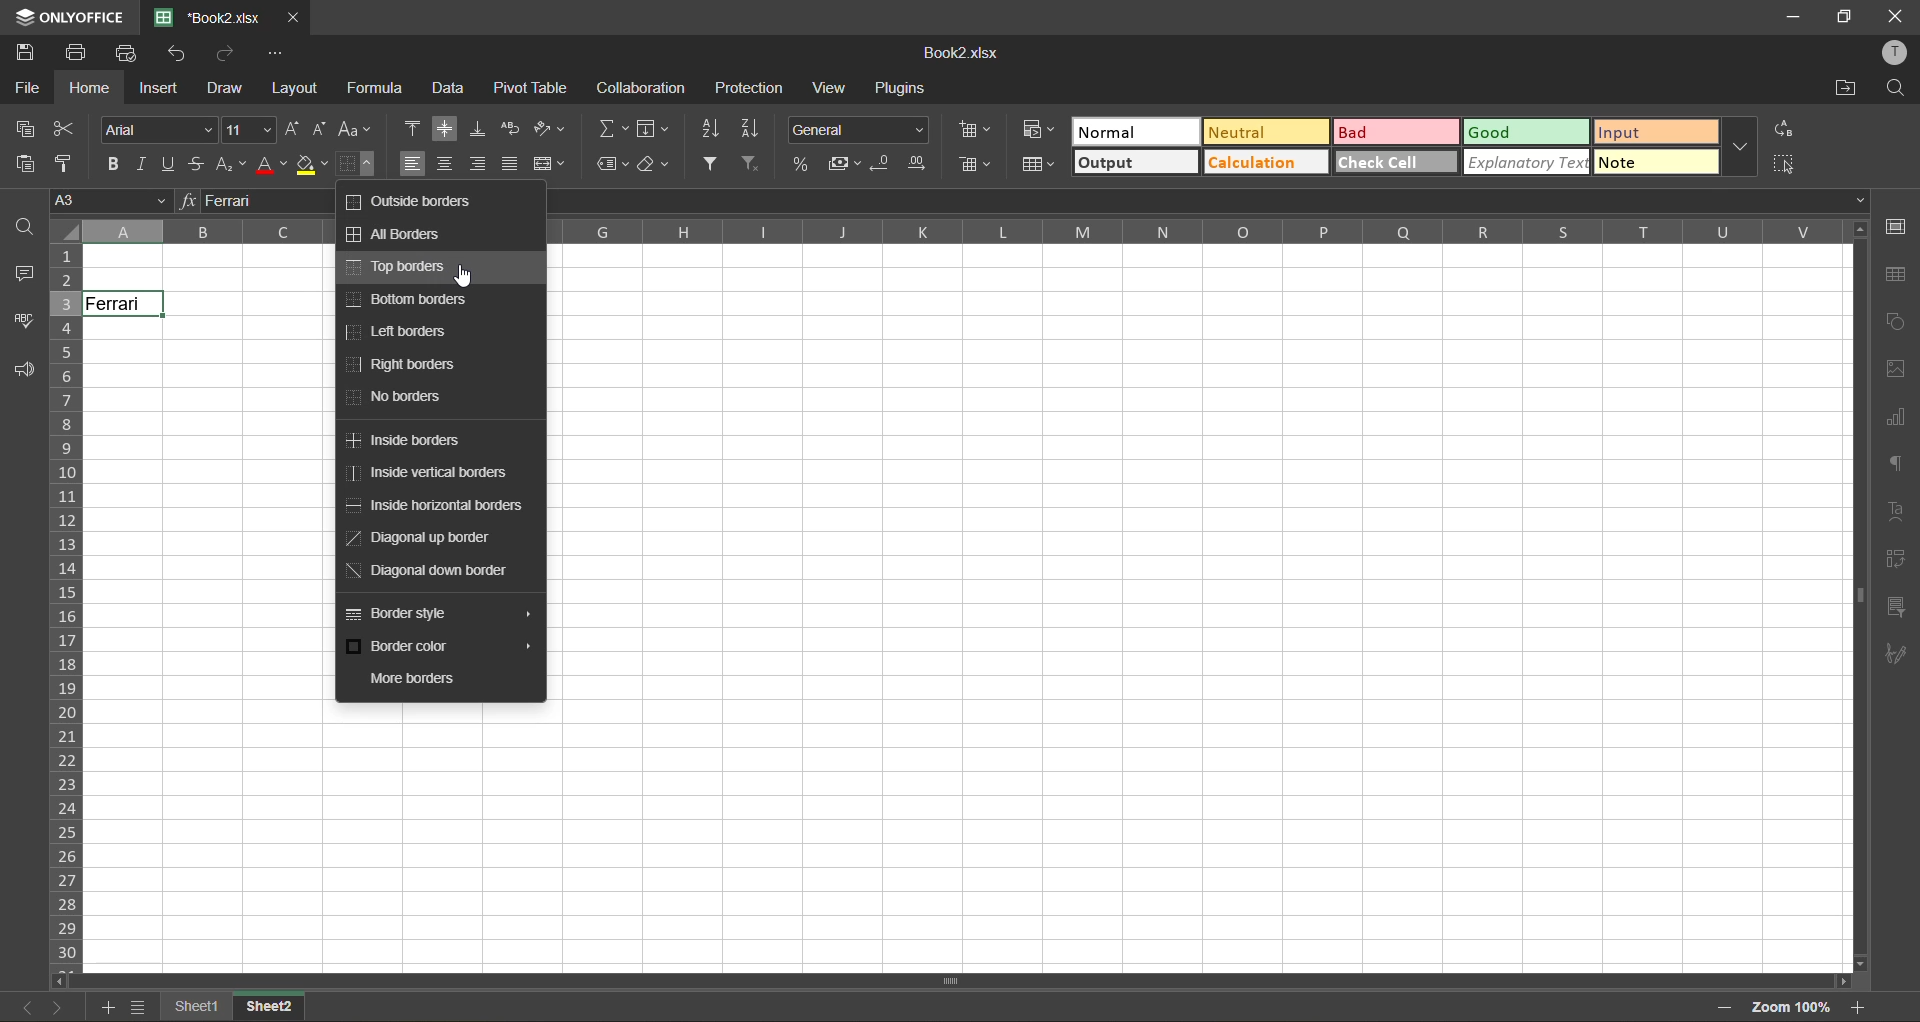  Describe the element at coordinates (1896, 89) in the screenshot. I see `find` at that location.